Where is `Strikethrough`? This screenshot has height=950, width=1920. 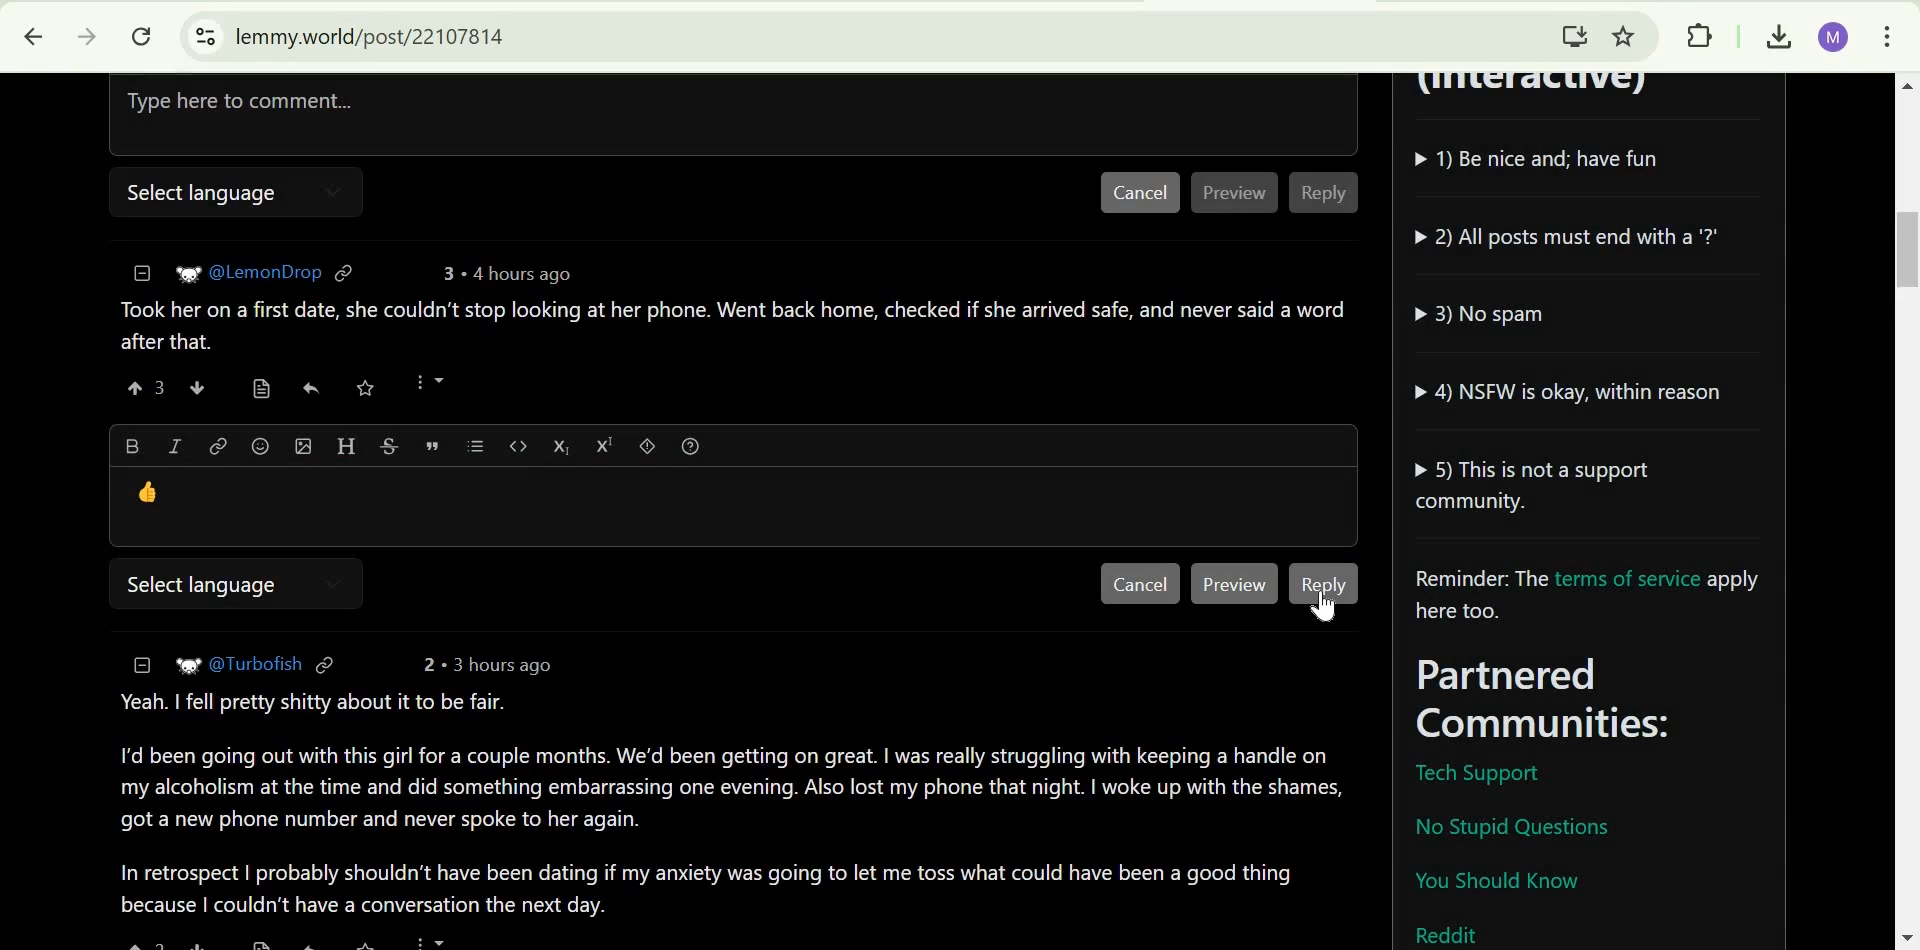
Strikethrough is located at coordinates (390, 443).